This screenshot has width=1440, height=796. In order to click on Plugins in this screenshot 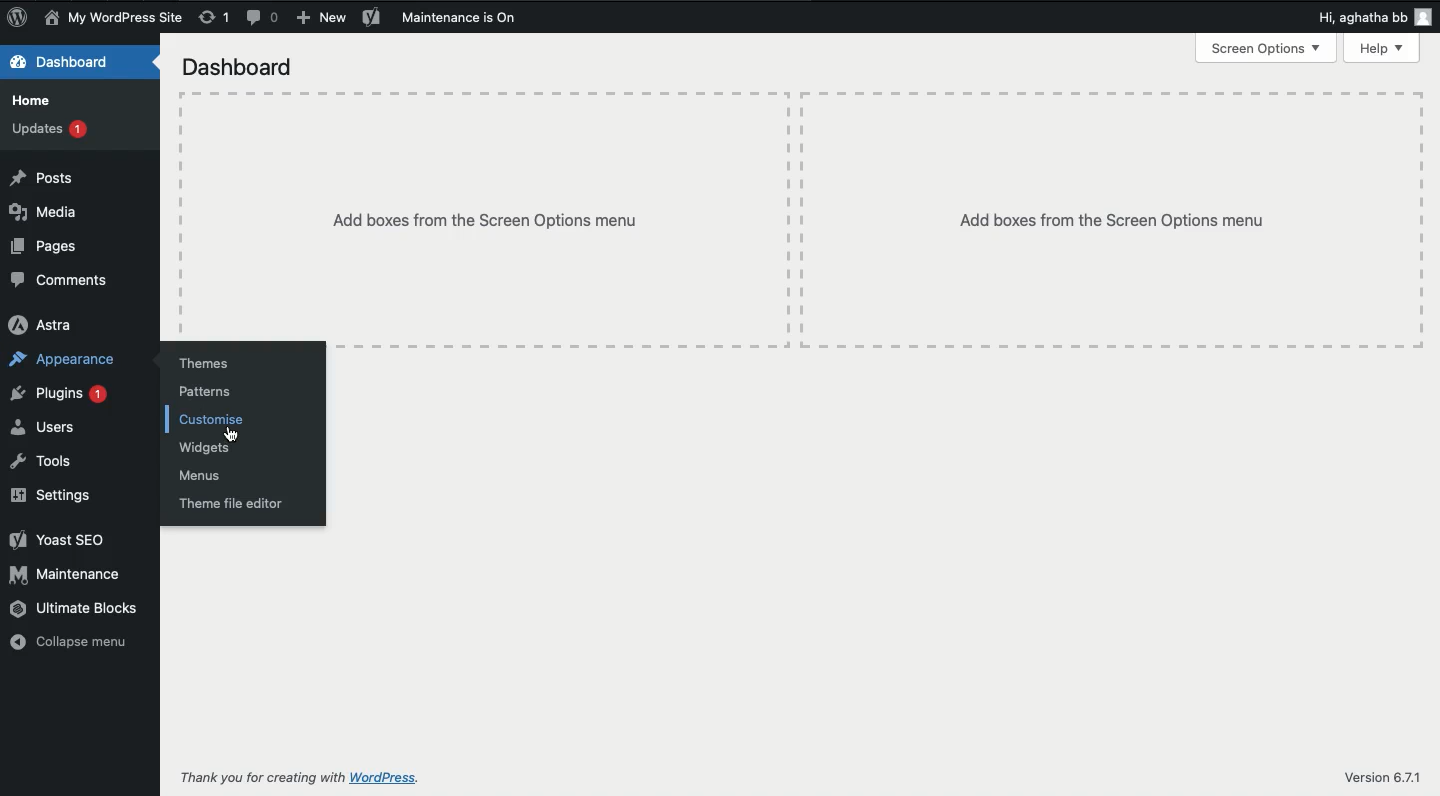, I will do `click(59, 396)`.